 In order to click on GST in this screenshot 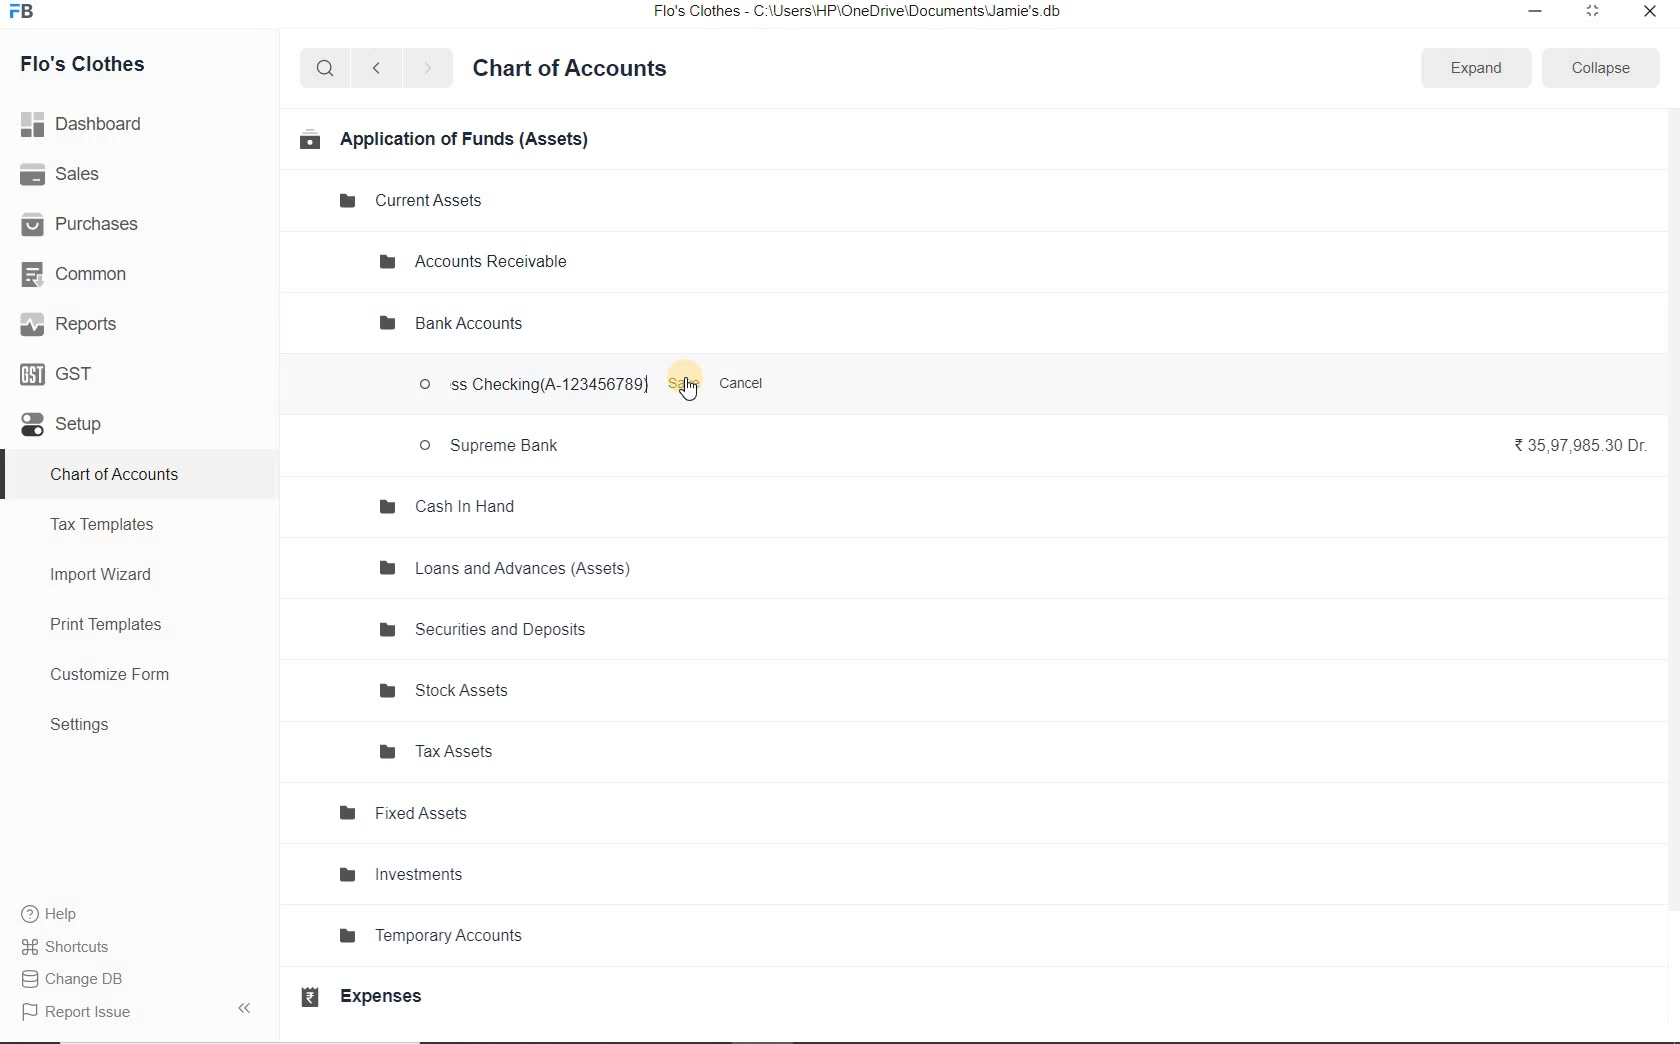, I will do `click(65, 372)`.